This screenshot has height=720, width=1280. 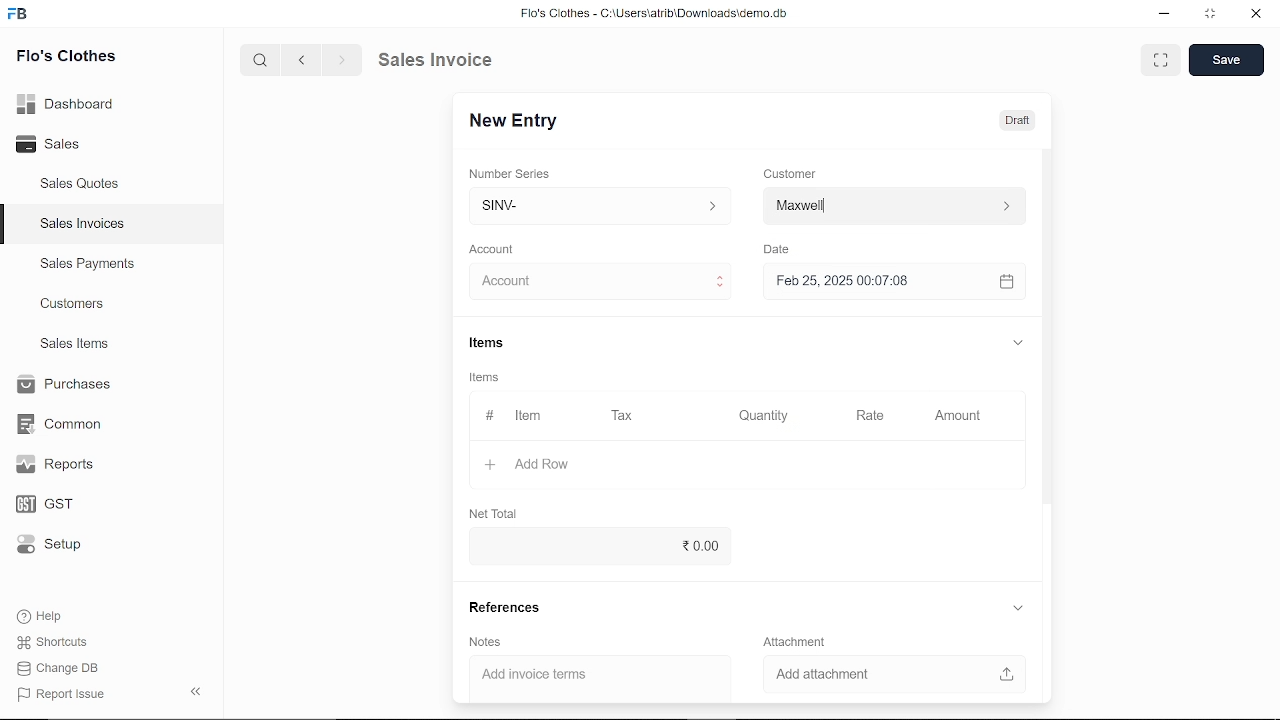 What do you see at coordinates (515, 122) in the screenshot?
I see `New Entry` at bounding box center [515, 122].